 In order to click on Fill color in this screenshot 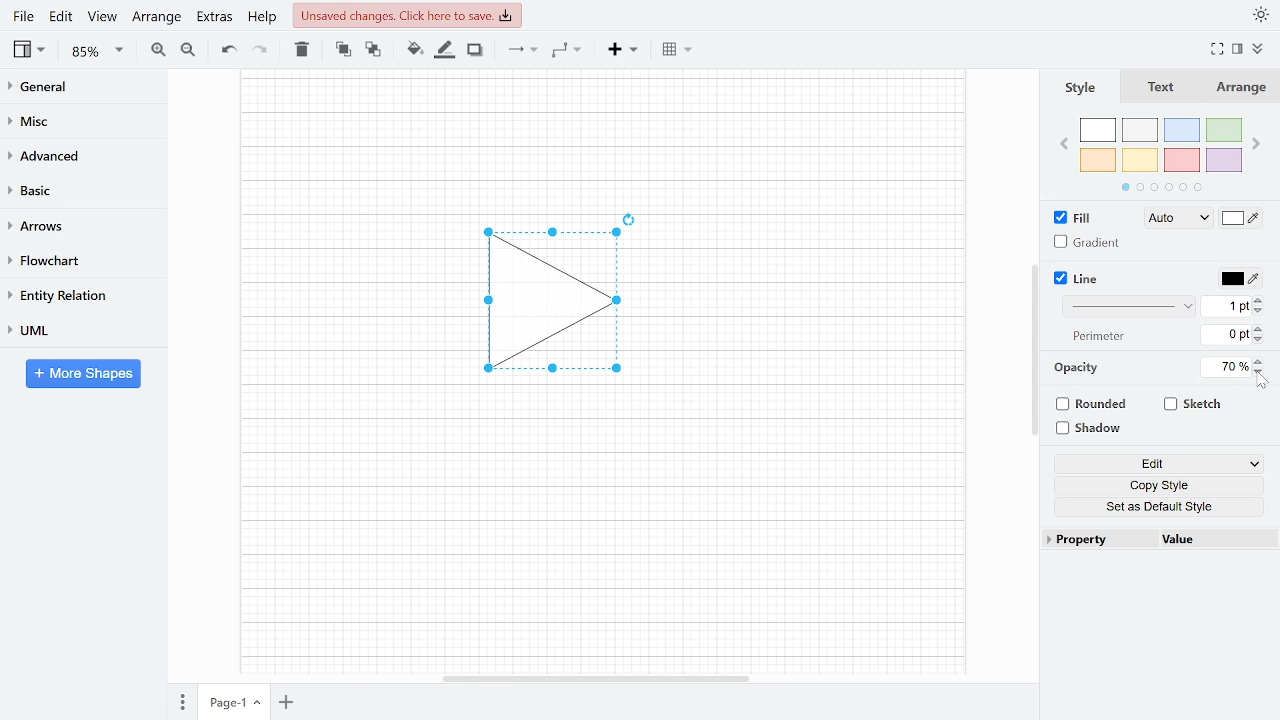, I will do `click(414, 49)`.